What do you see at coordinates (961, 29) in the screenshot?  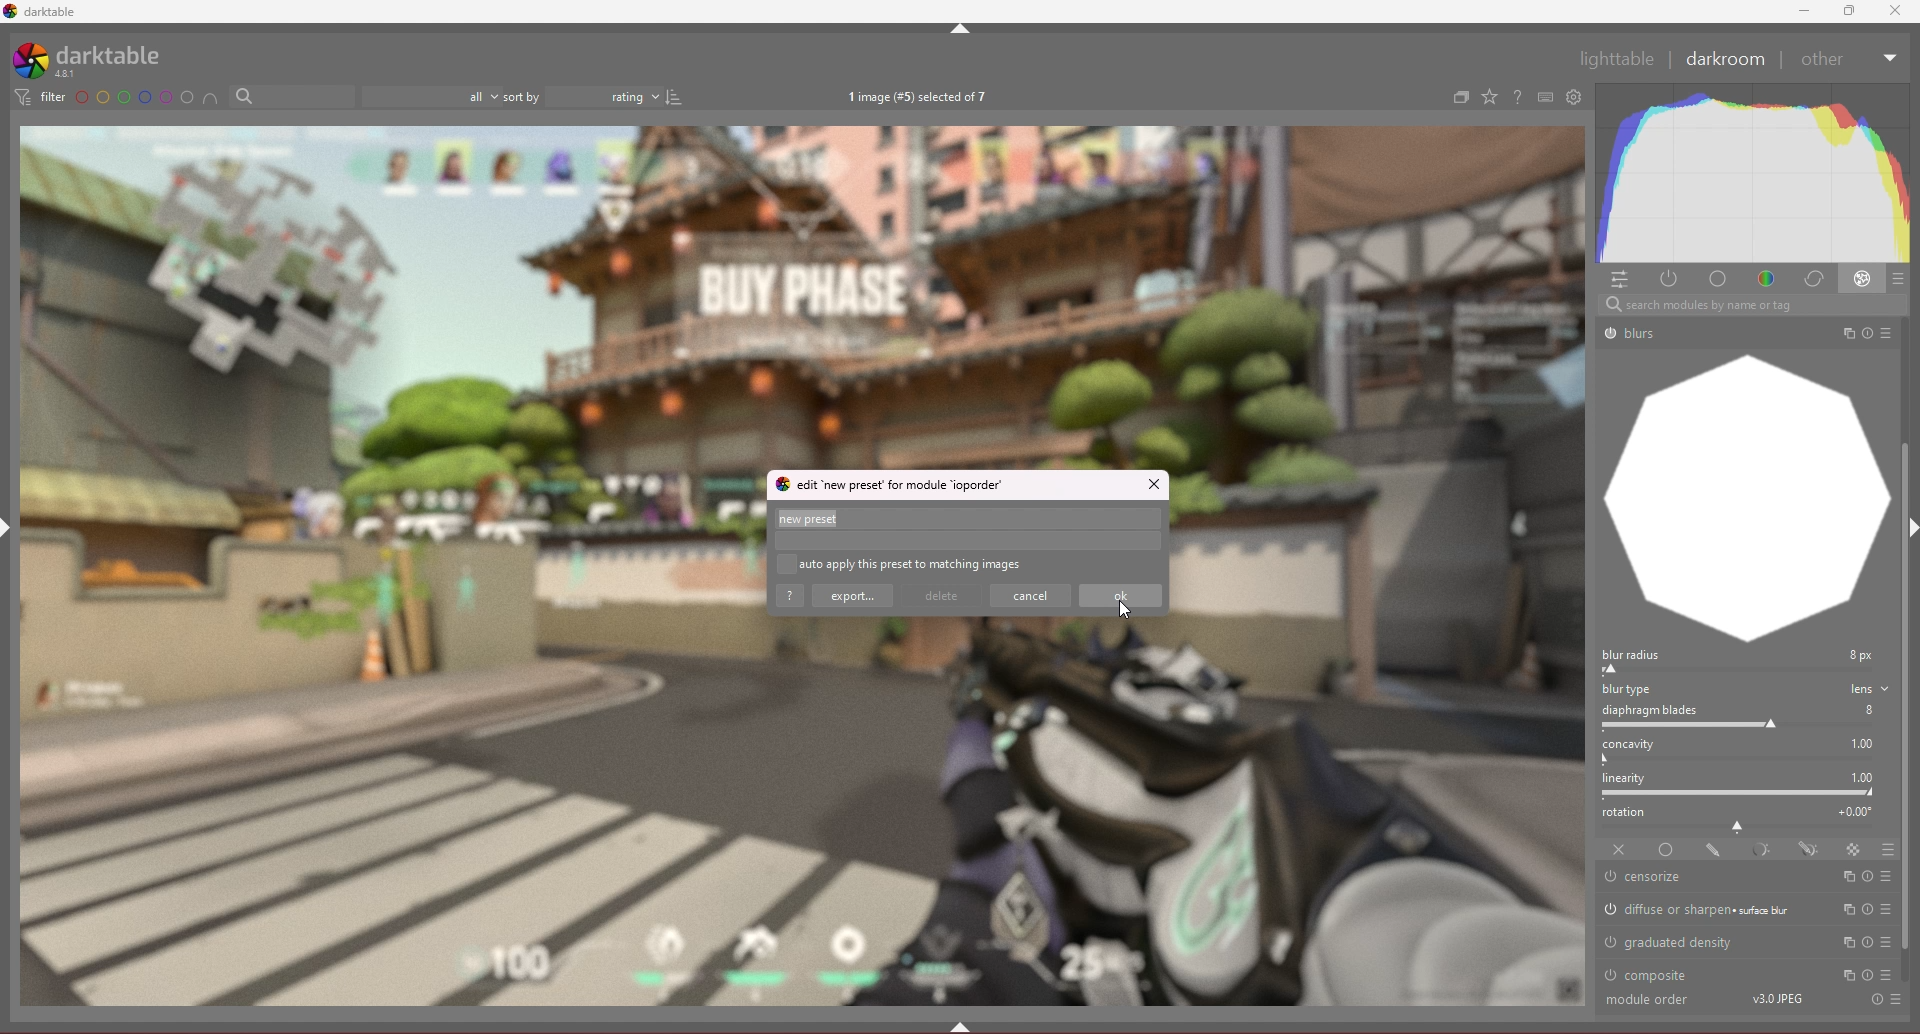 I see `hide` at bounding box center [961, 29].